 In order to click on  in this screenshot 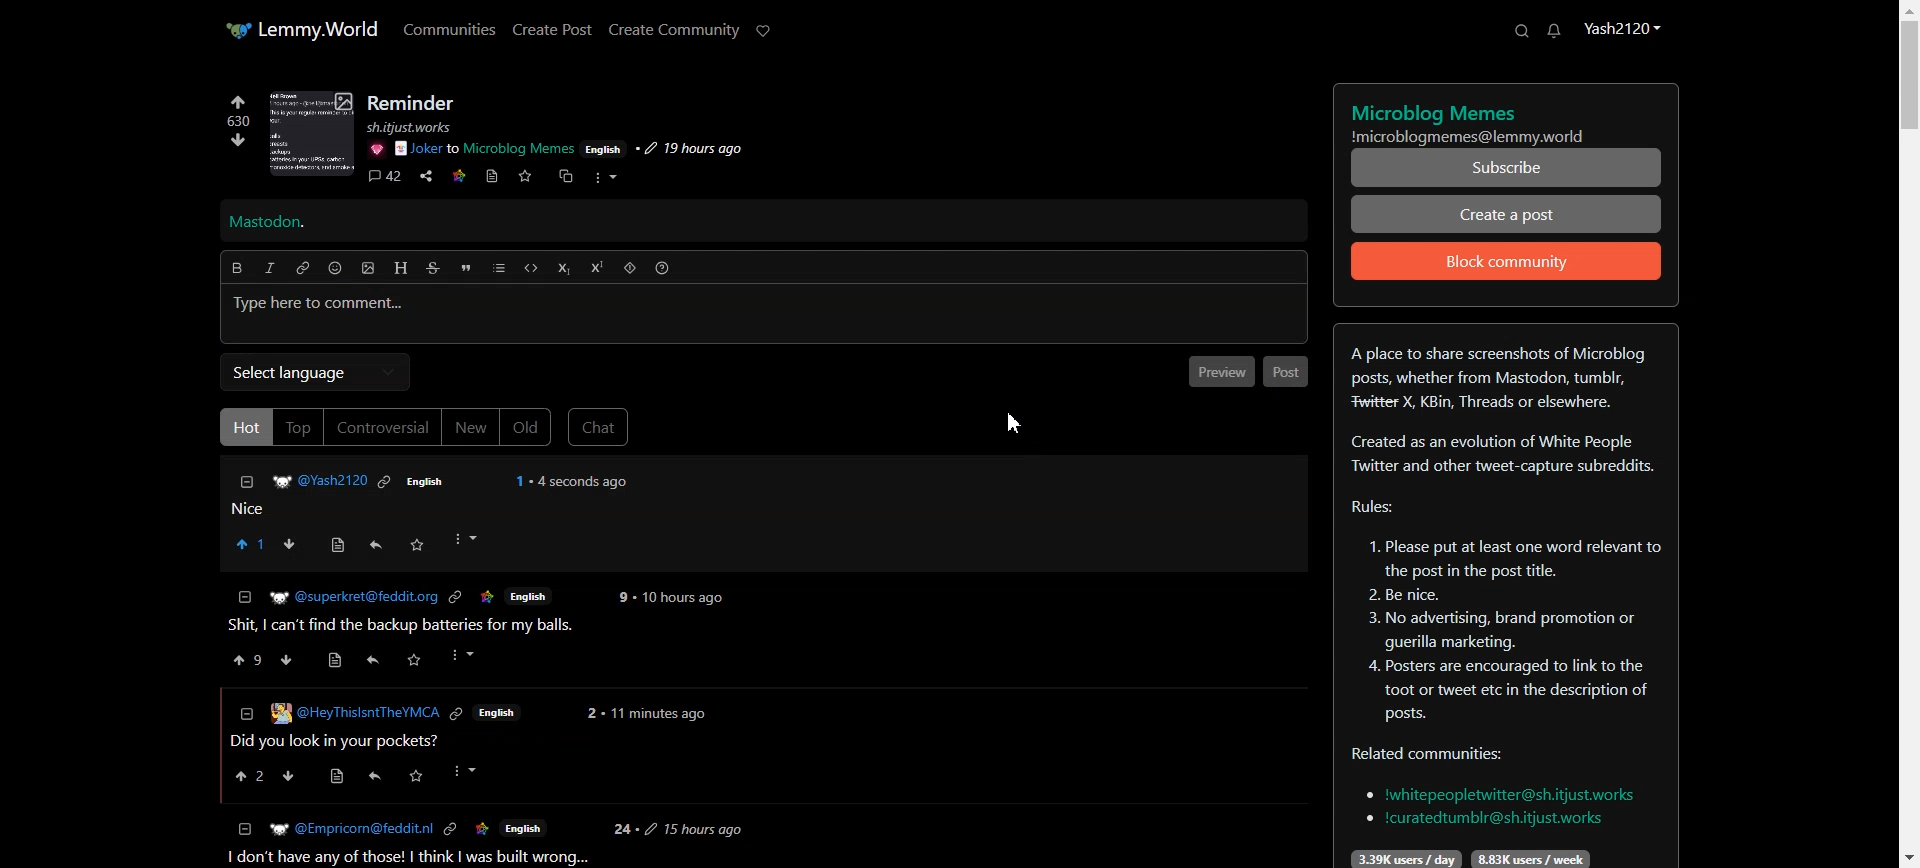, I will do `click(291, 662)`.